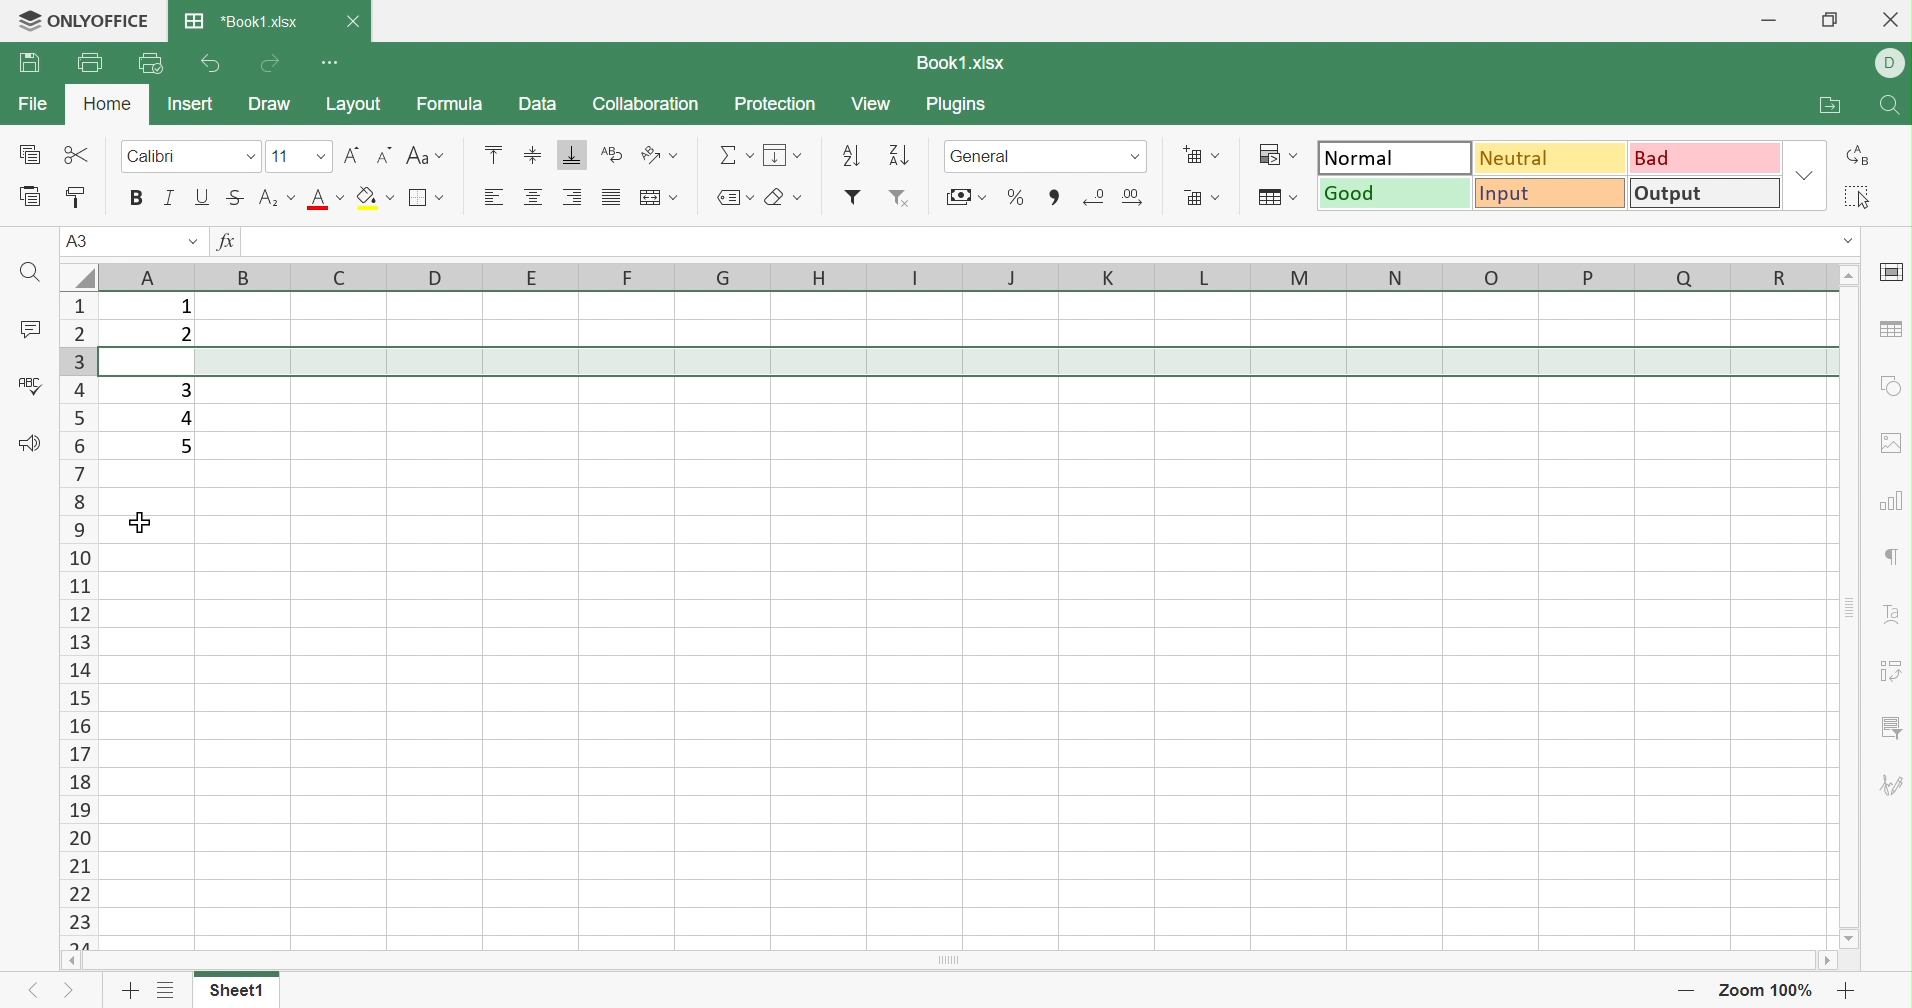 The width and height of the screenshot is (1912, 1008). I want to click on Restore Down, so click(1830, 19).